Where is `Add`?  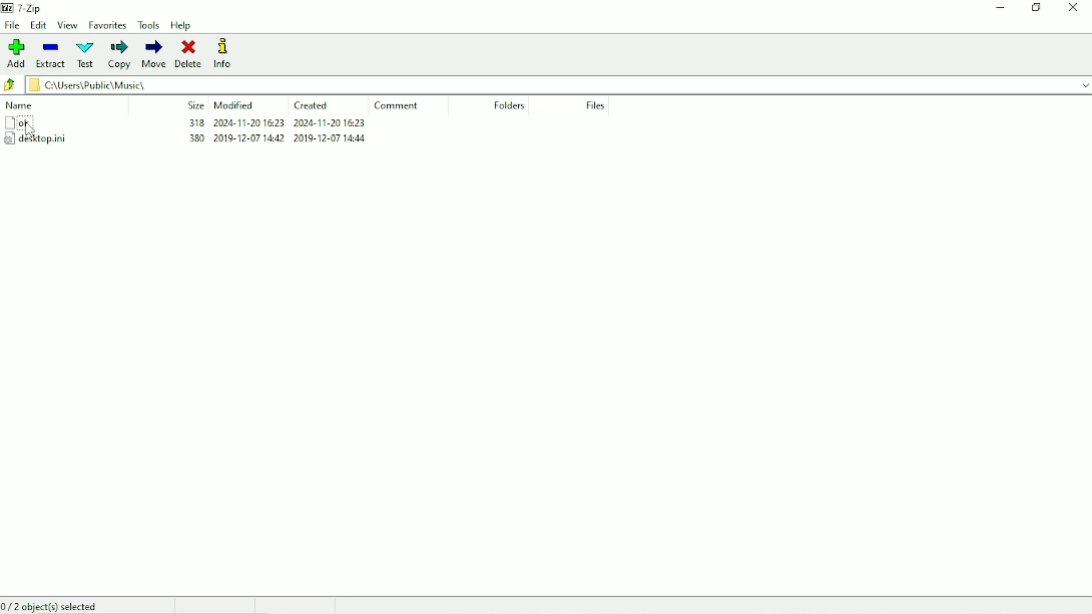 Add is located at coordinates (16, 53).